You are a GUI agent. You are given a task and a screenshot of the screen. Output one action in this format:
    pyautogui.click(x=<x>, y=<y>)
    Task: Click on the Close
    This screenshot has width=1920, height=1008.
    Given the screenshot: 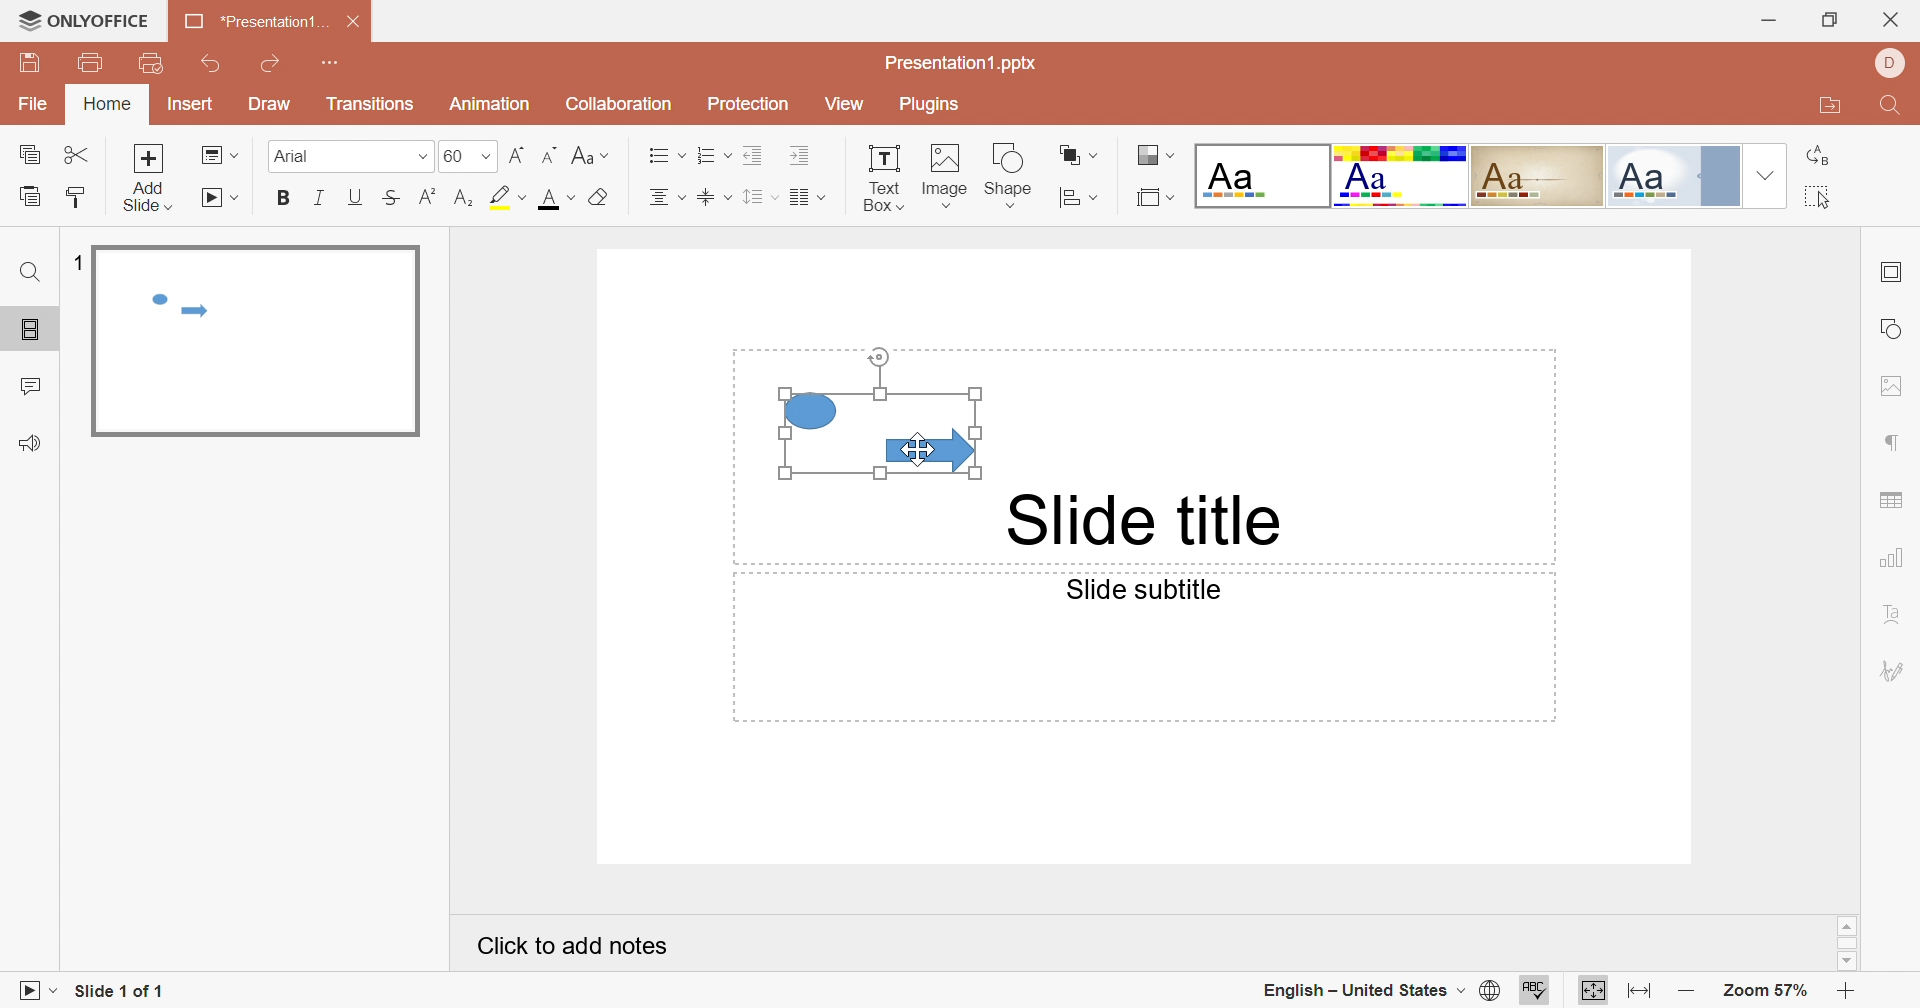 What is the action you would take?
    pyautogui.click(x=355, y=23)
    